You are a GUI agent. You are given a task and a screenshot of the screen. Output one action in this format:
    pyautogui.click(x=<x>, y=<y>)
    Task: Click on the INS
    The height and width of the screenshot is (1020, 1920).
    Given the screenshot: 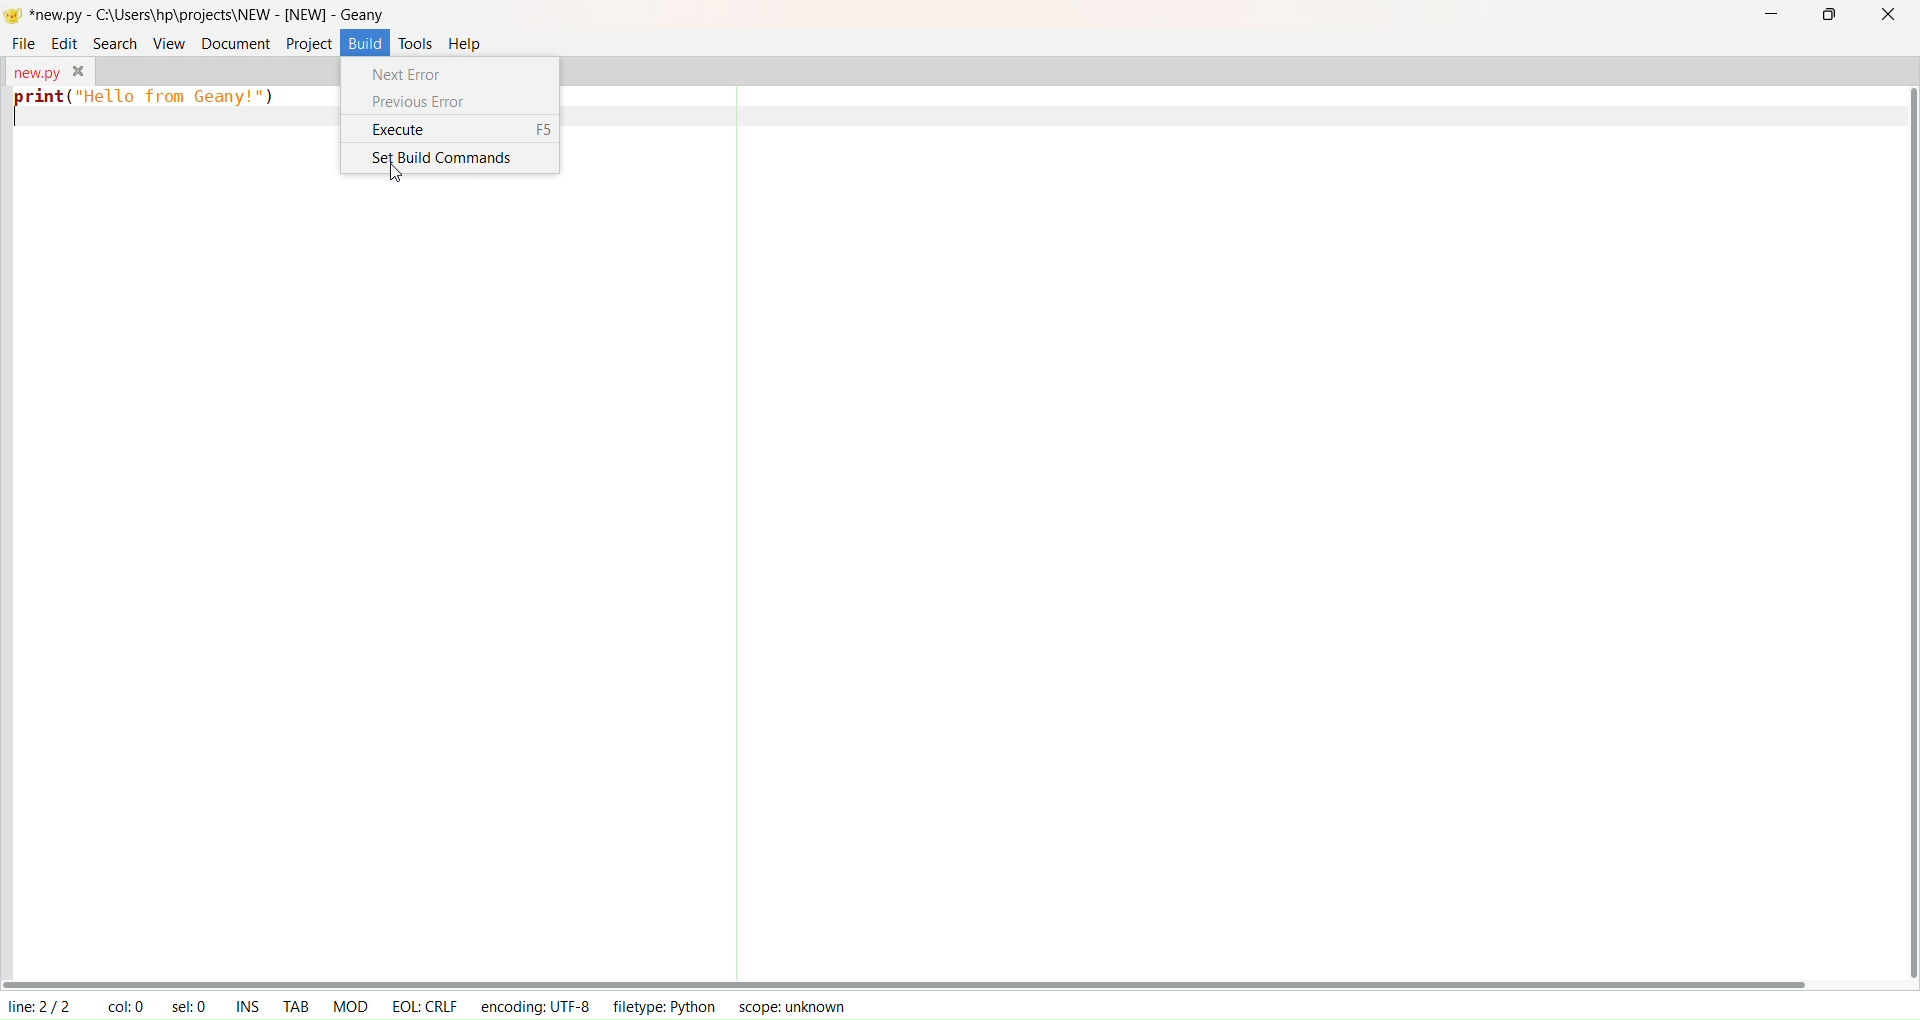 What is the action you would take?
    pyautogui.click(x=248, y=1004)
    